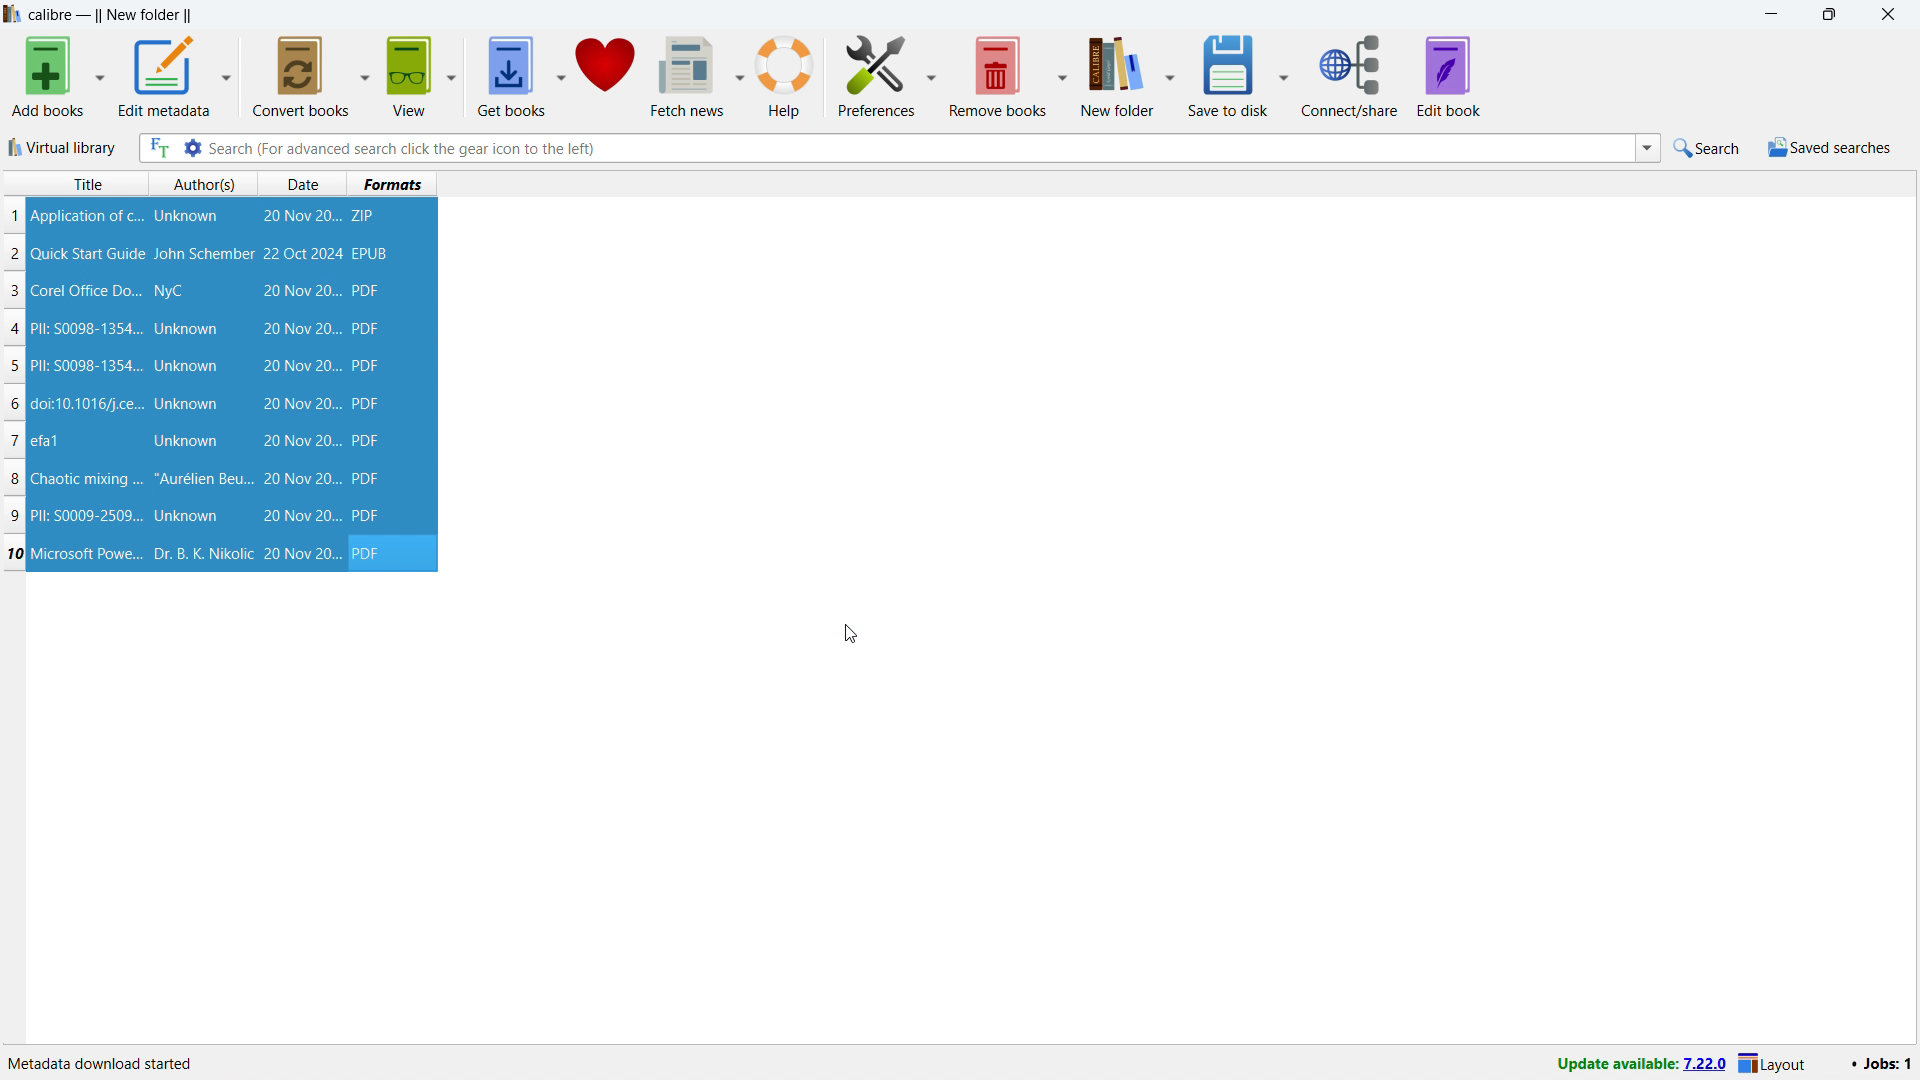 This screenshot has width=1920, height=1080. I want to click on 4, so click(18, 330).